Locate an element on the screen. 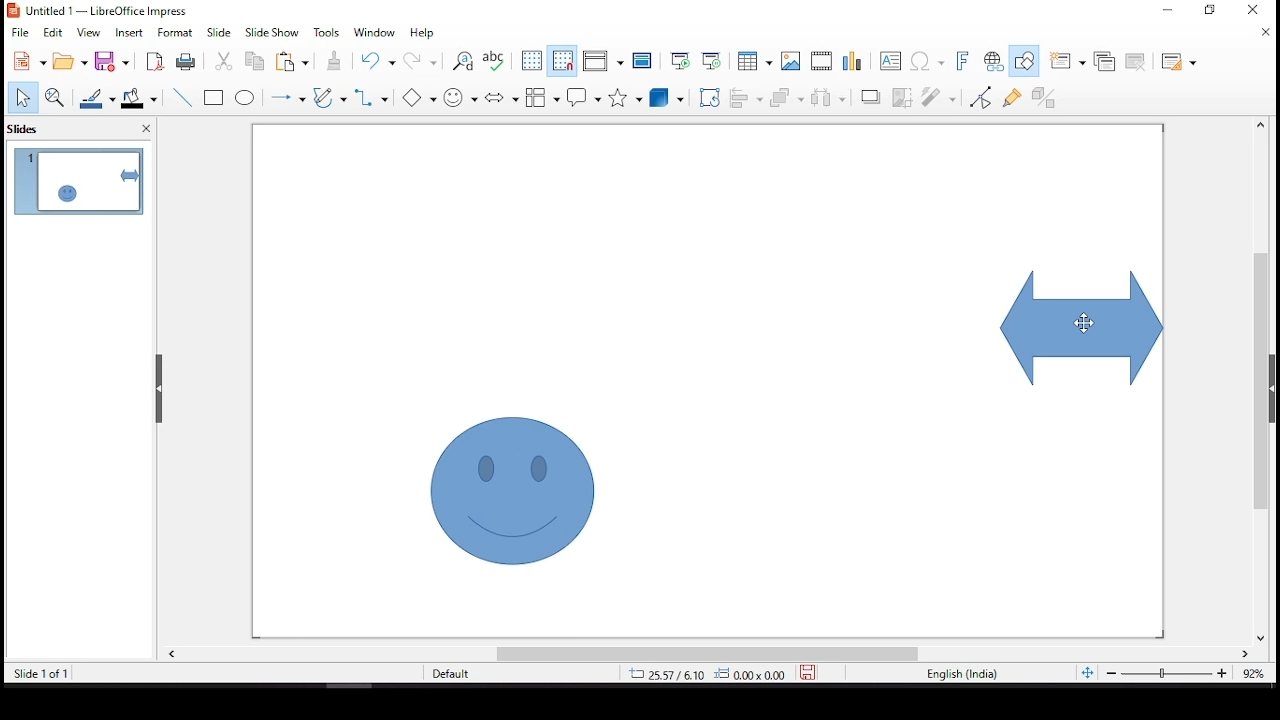  shape is located at coordinates (512, 490).